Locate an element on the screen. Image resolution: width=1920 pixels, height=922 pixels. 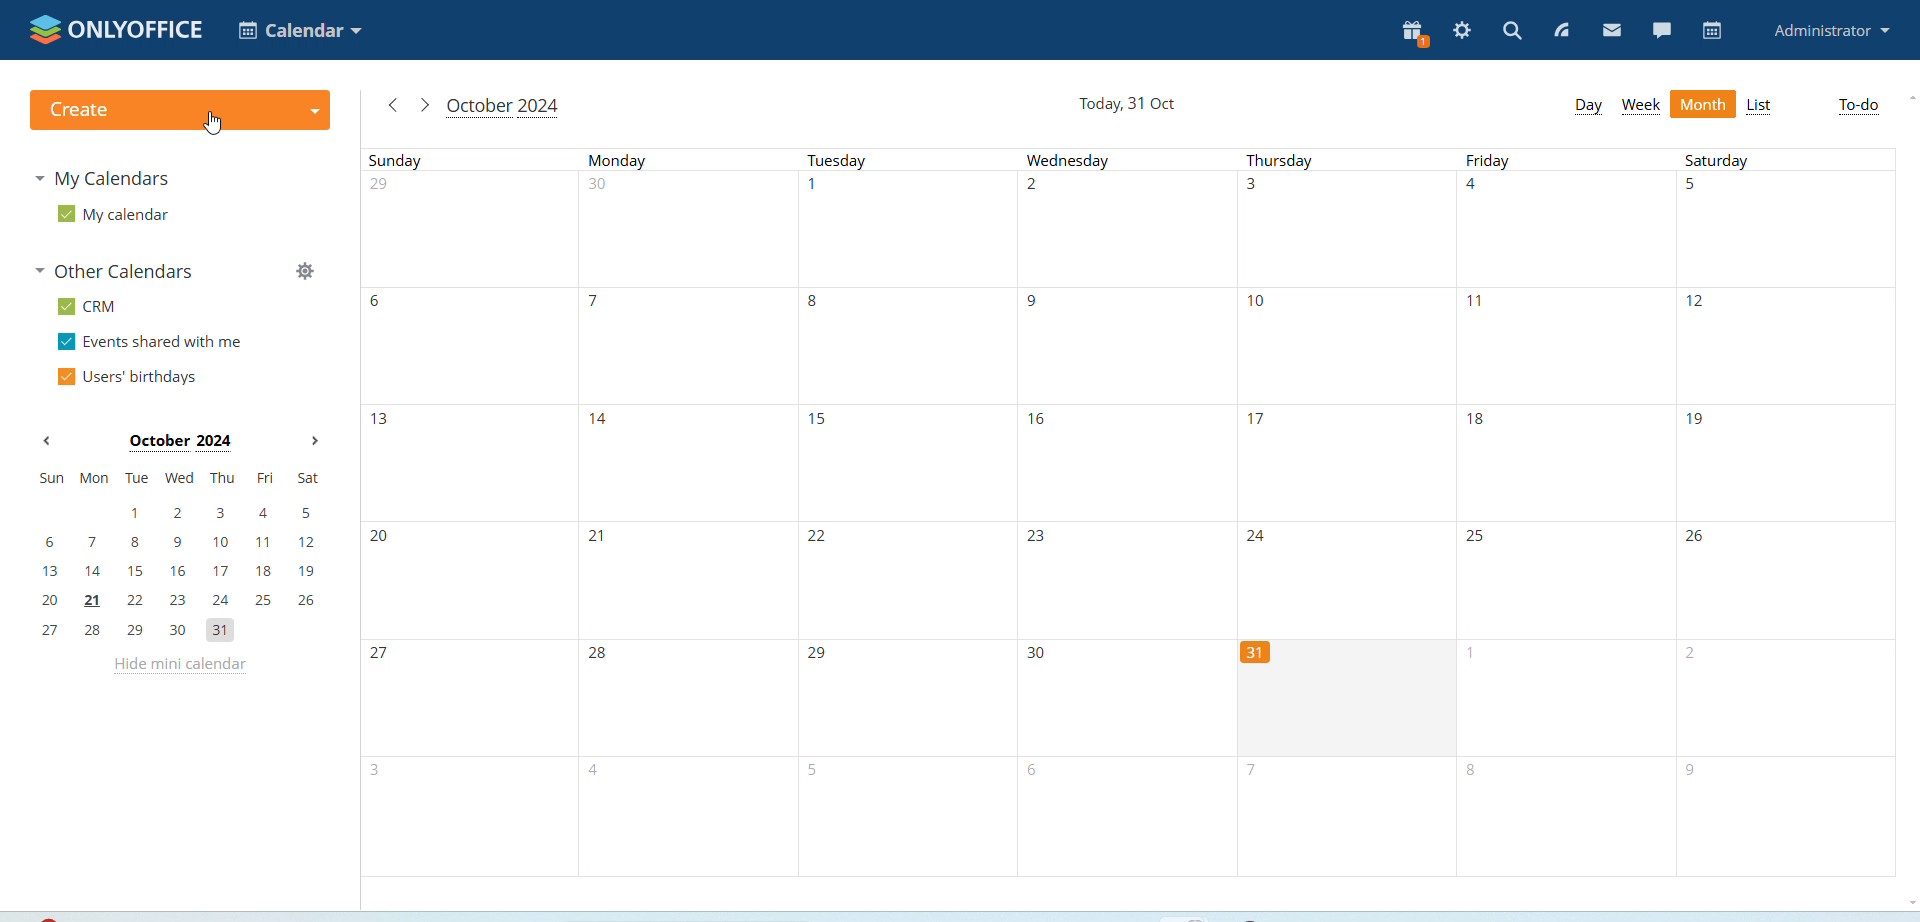
next month is located at coordinates (314, 441).